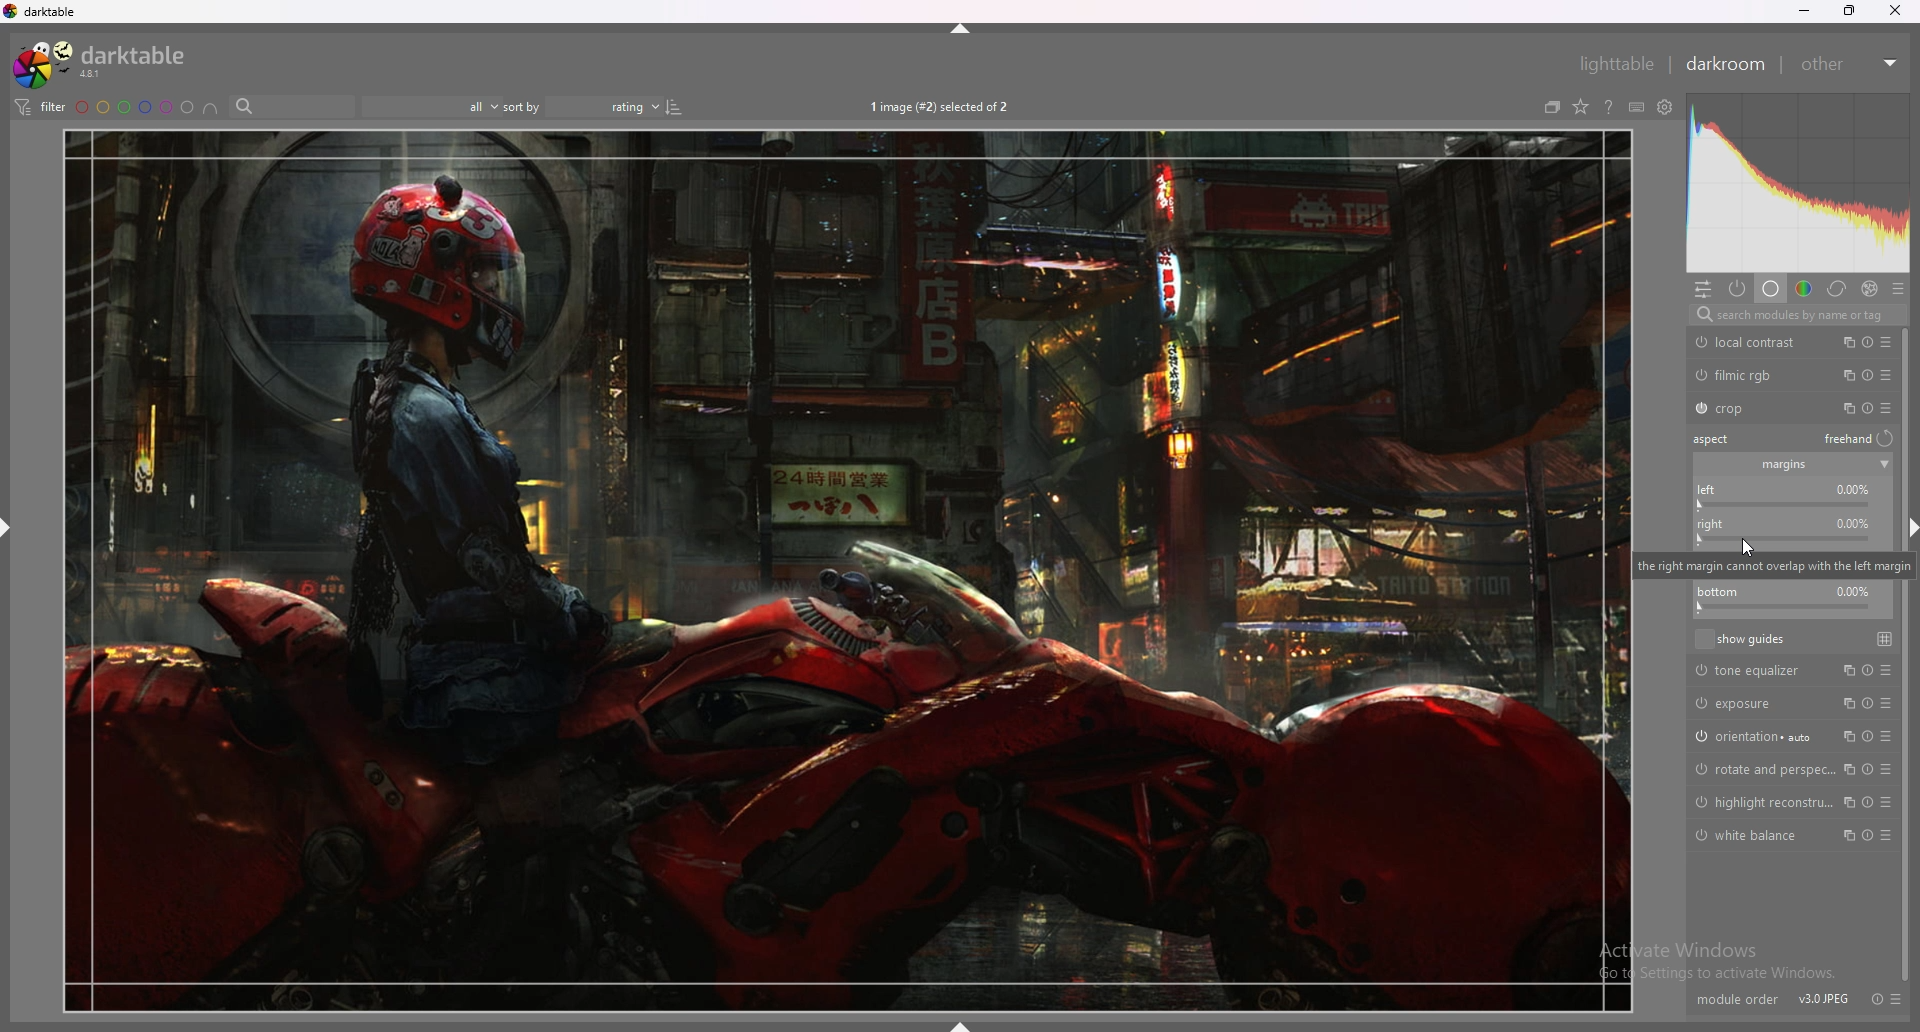  Describe the element at coordinates (955, 29) in the screenshot. I see `hide` at that location.